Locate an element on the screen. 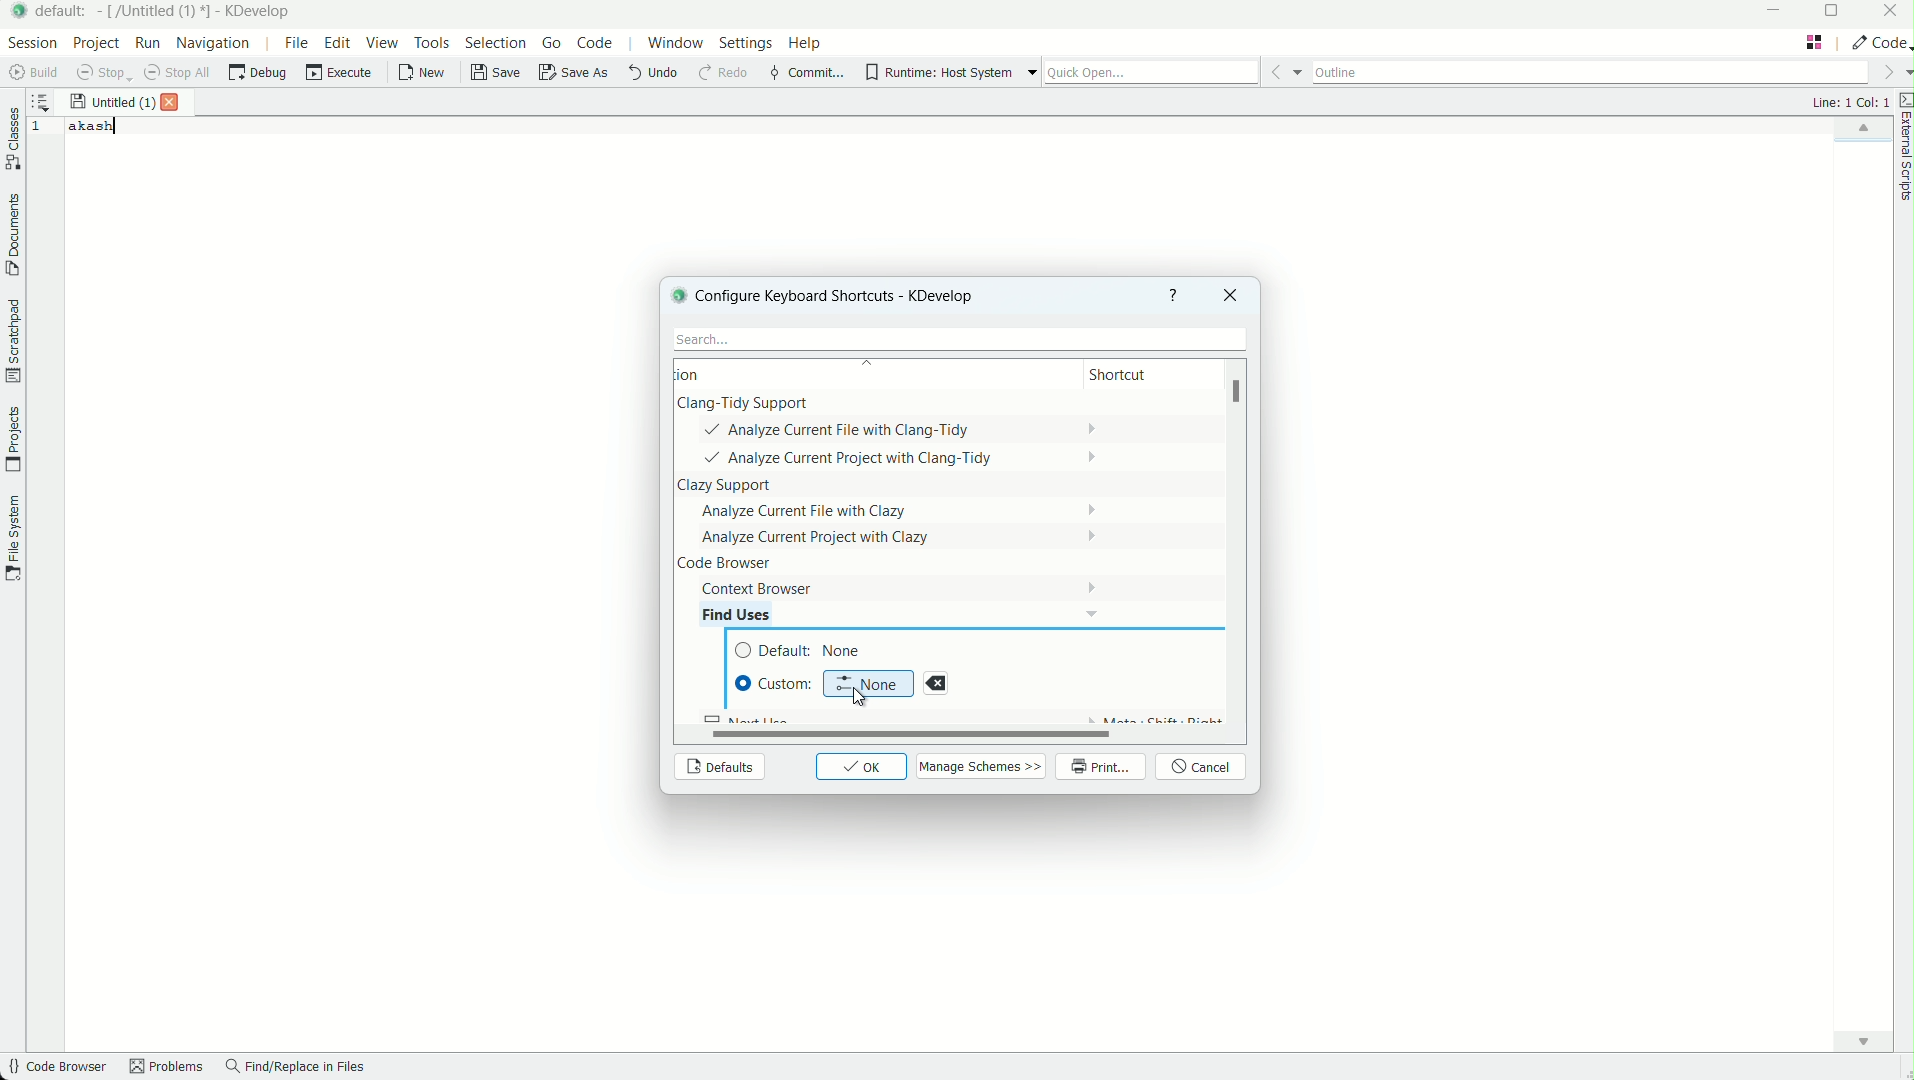 This screenshot has height=1080, width=1914. change layout is located at coordinates (1814, 42).